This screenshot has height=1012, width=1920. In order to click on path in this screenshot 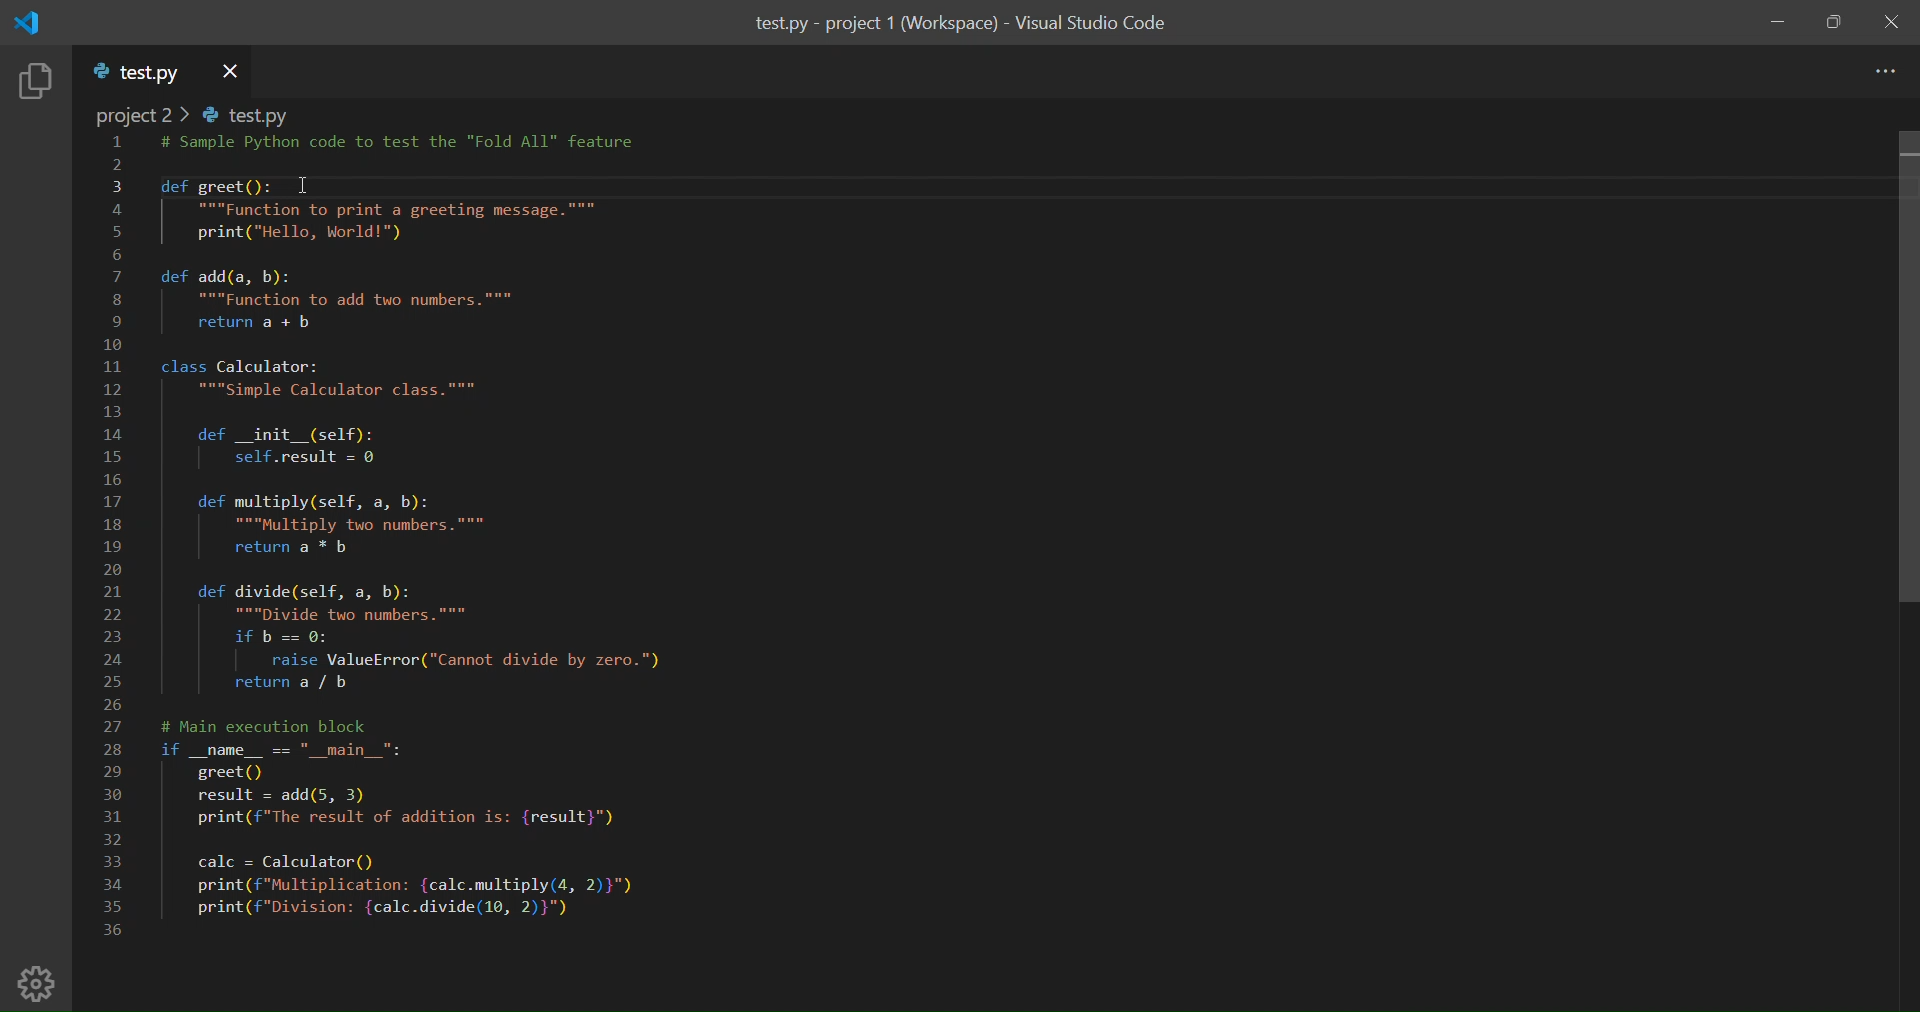, I will do `click(199, 116)`.